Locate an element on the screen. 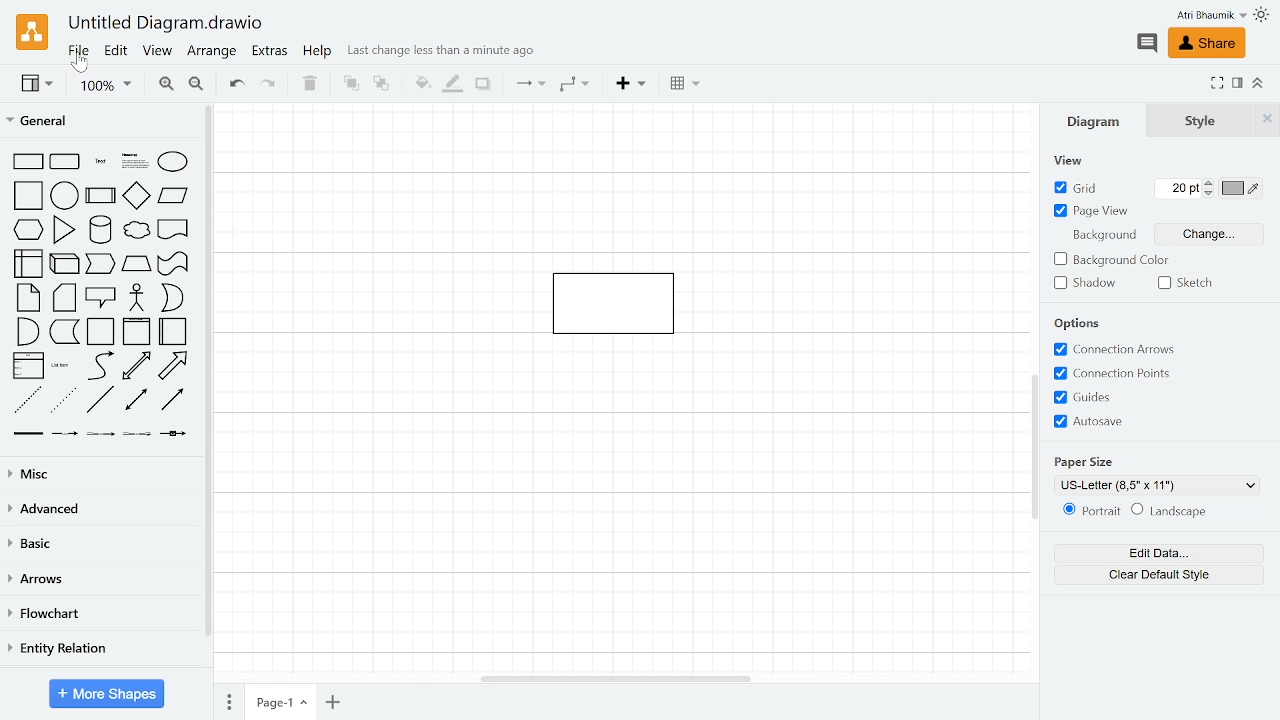 The image size is (1280, 720). Waypoints is located at coordinates (573, 85).